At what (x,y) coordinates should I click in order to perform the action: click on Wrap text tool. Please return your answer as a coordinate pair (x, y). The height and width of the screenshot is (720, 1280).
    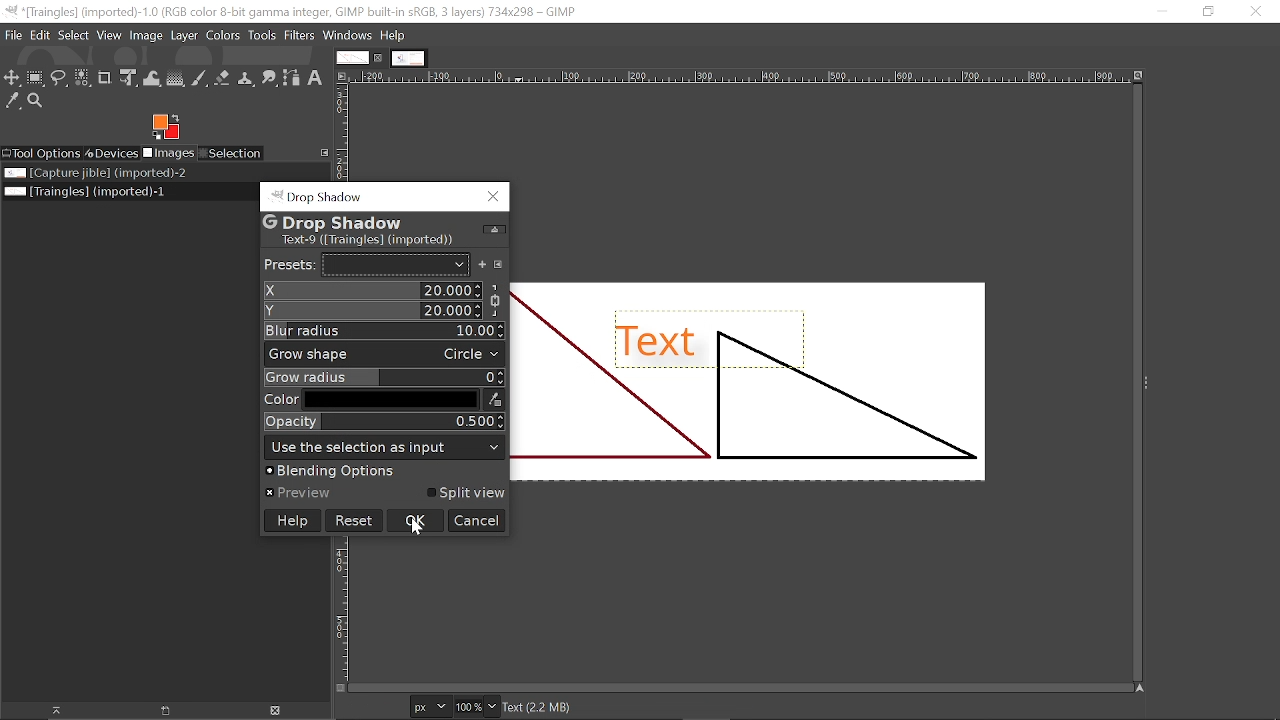
    Looking at the image, I should click on (152, 78).